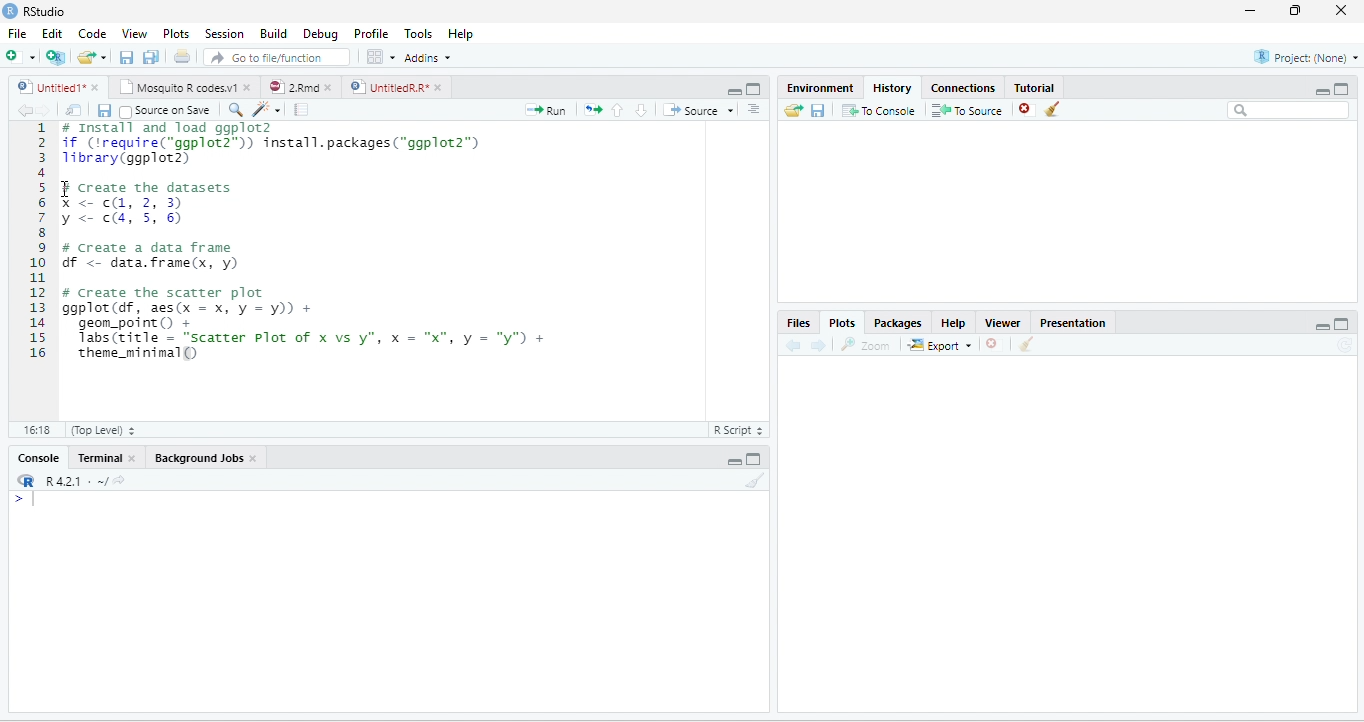 Image resolution: width=1364 pixels, height=722 pixels. What do you see at coordinates (246, 87) in the screenshot?
I see `close` at bounding box center [246, 87].